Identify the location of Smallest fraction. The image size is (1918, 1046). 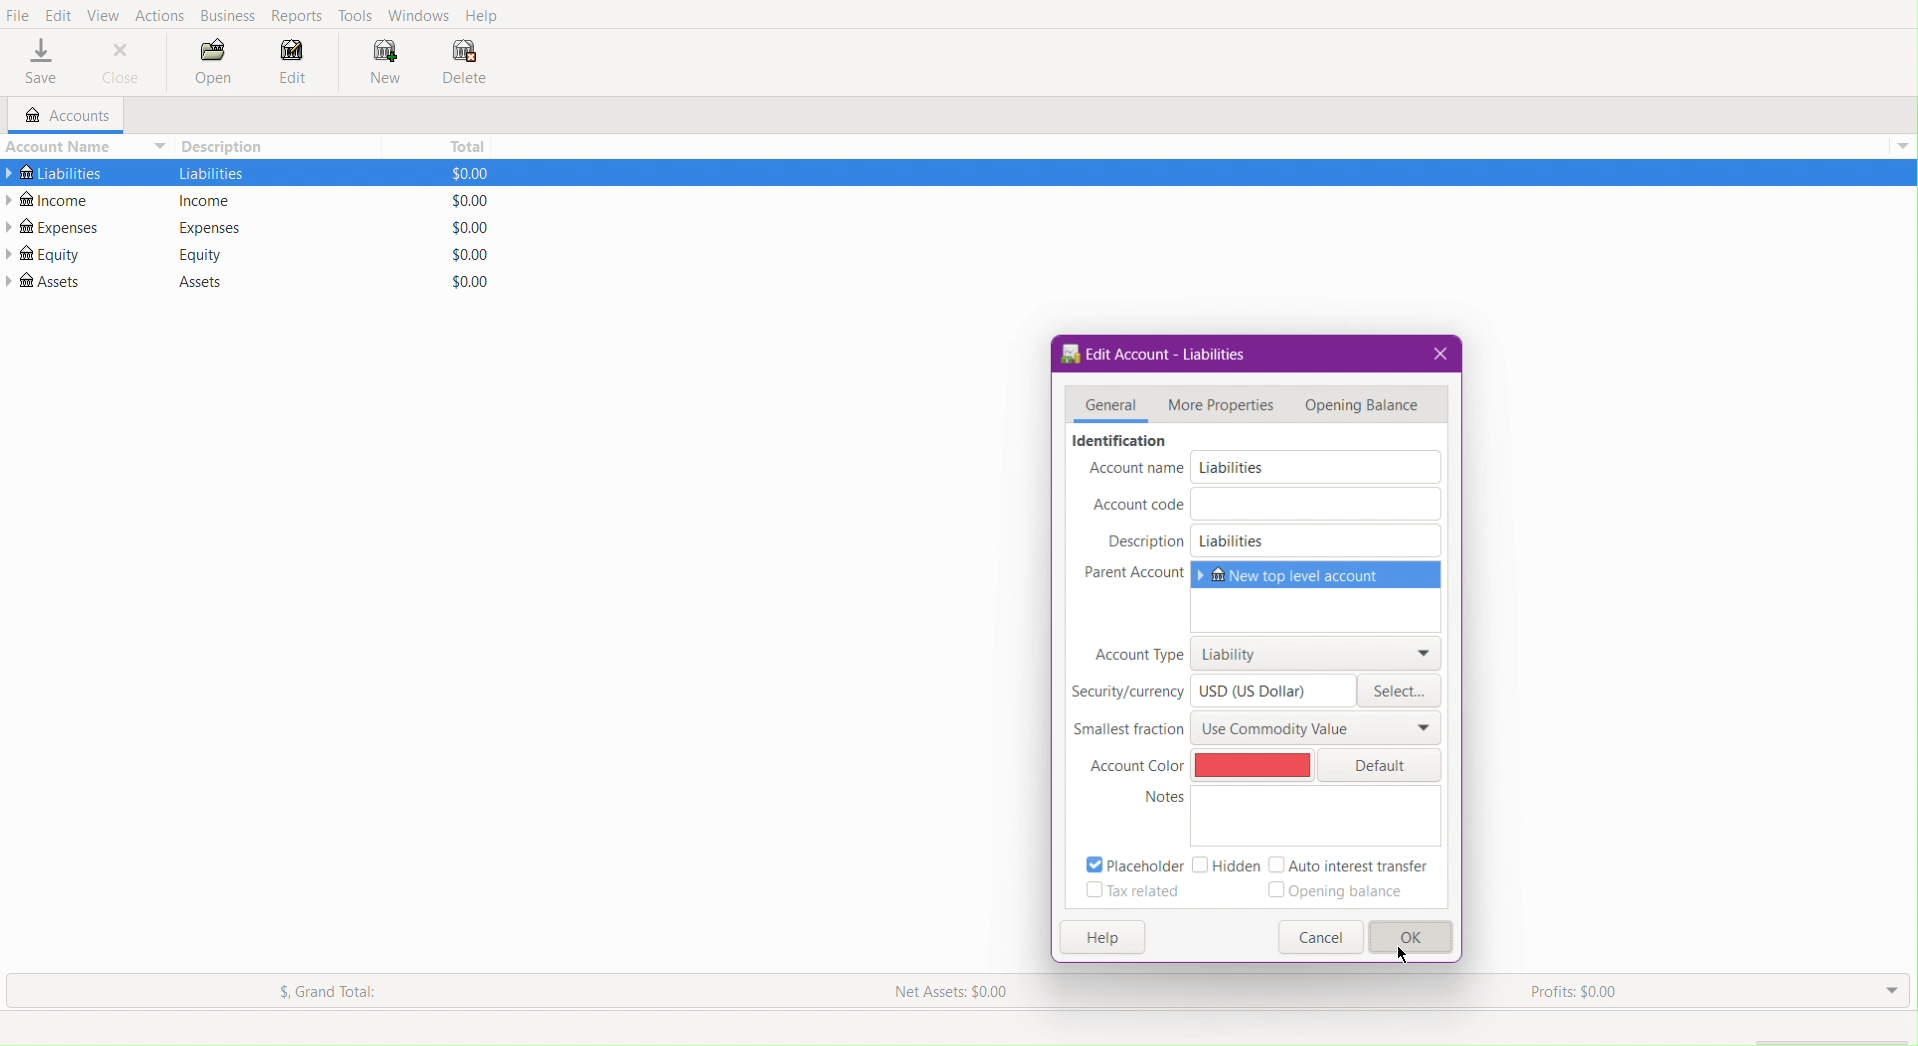
(1128, 729).